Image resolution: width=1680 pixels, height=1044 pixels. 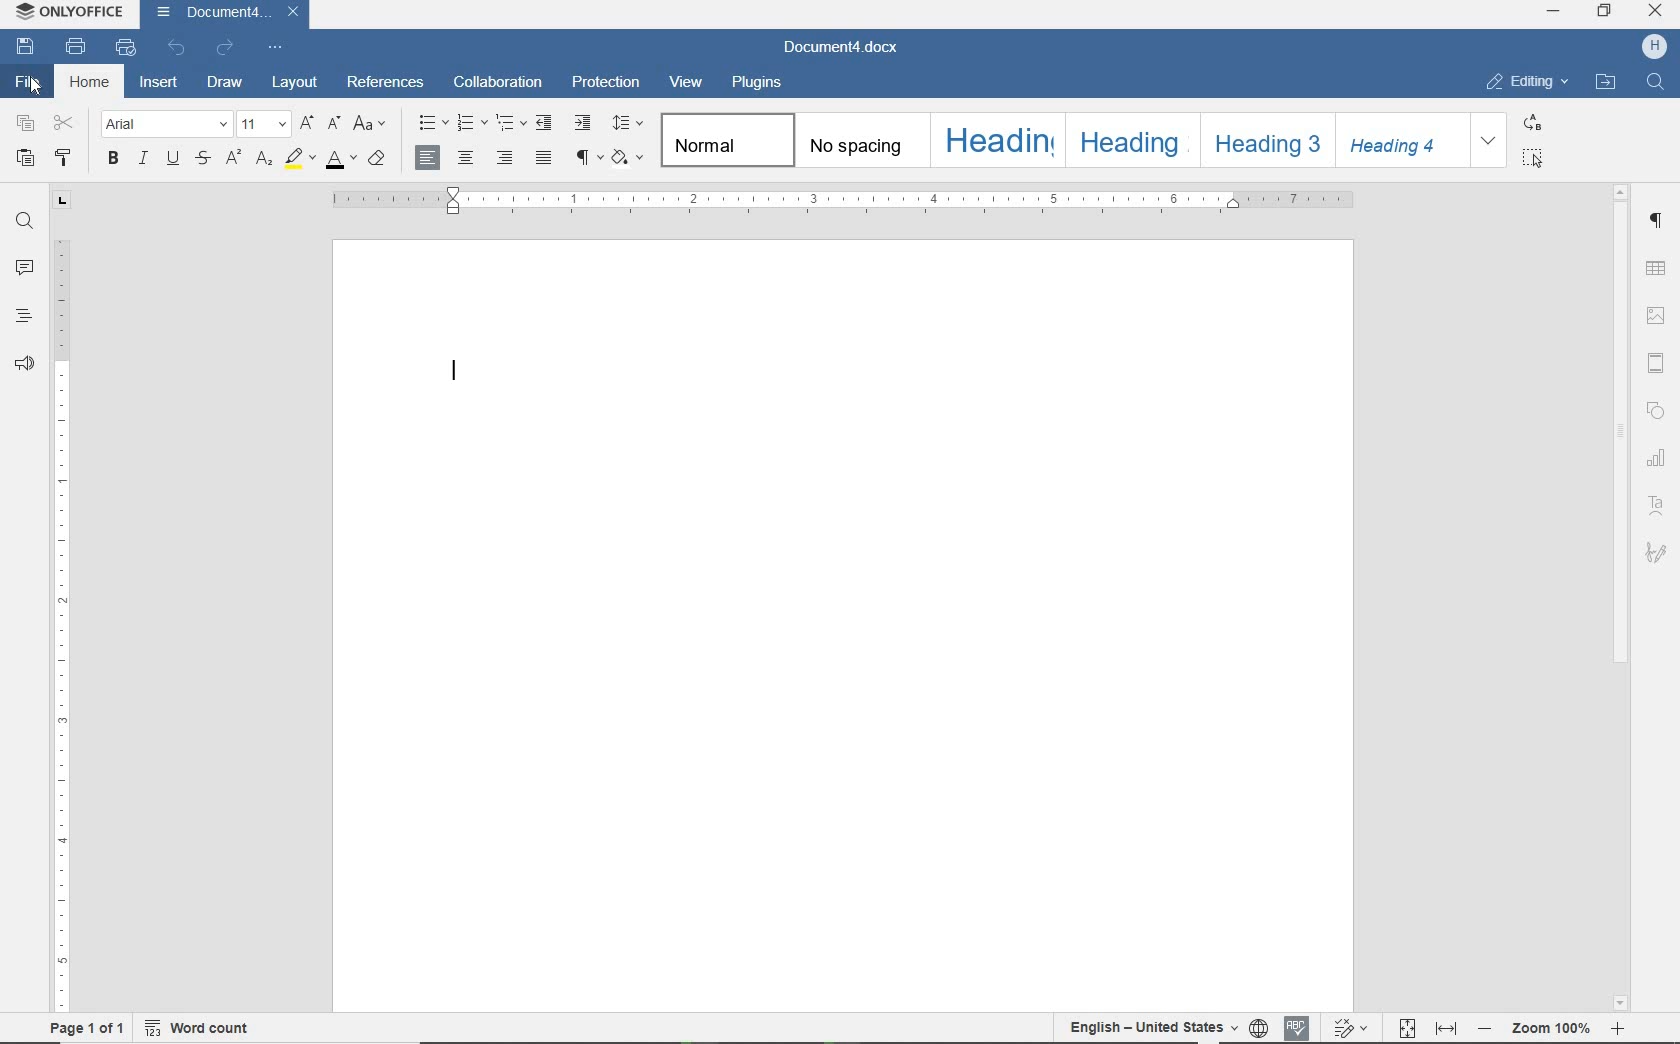 I want to click on comments, so click(x=25, y=270).